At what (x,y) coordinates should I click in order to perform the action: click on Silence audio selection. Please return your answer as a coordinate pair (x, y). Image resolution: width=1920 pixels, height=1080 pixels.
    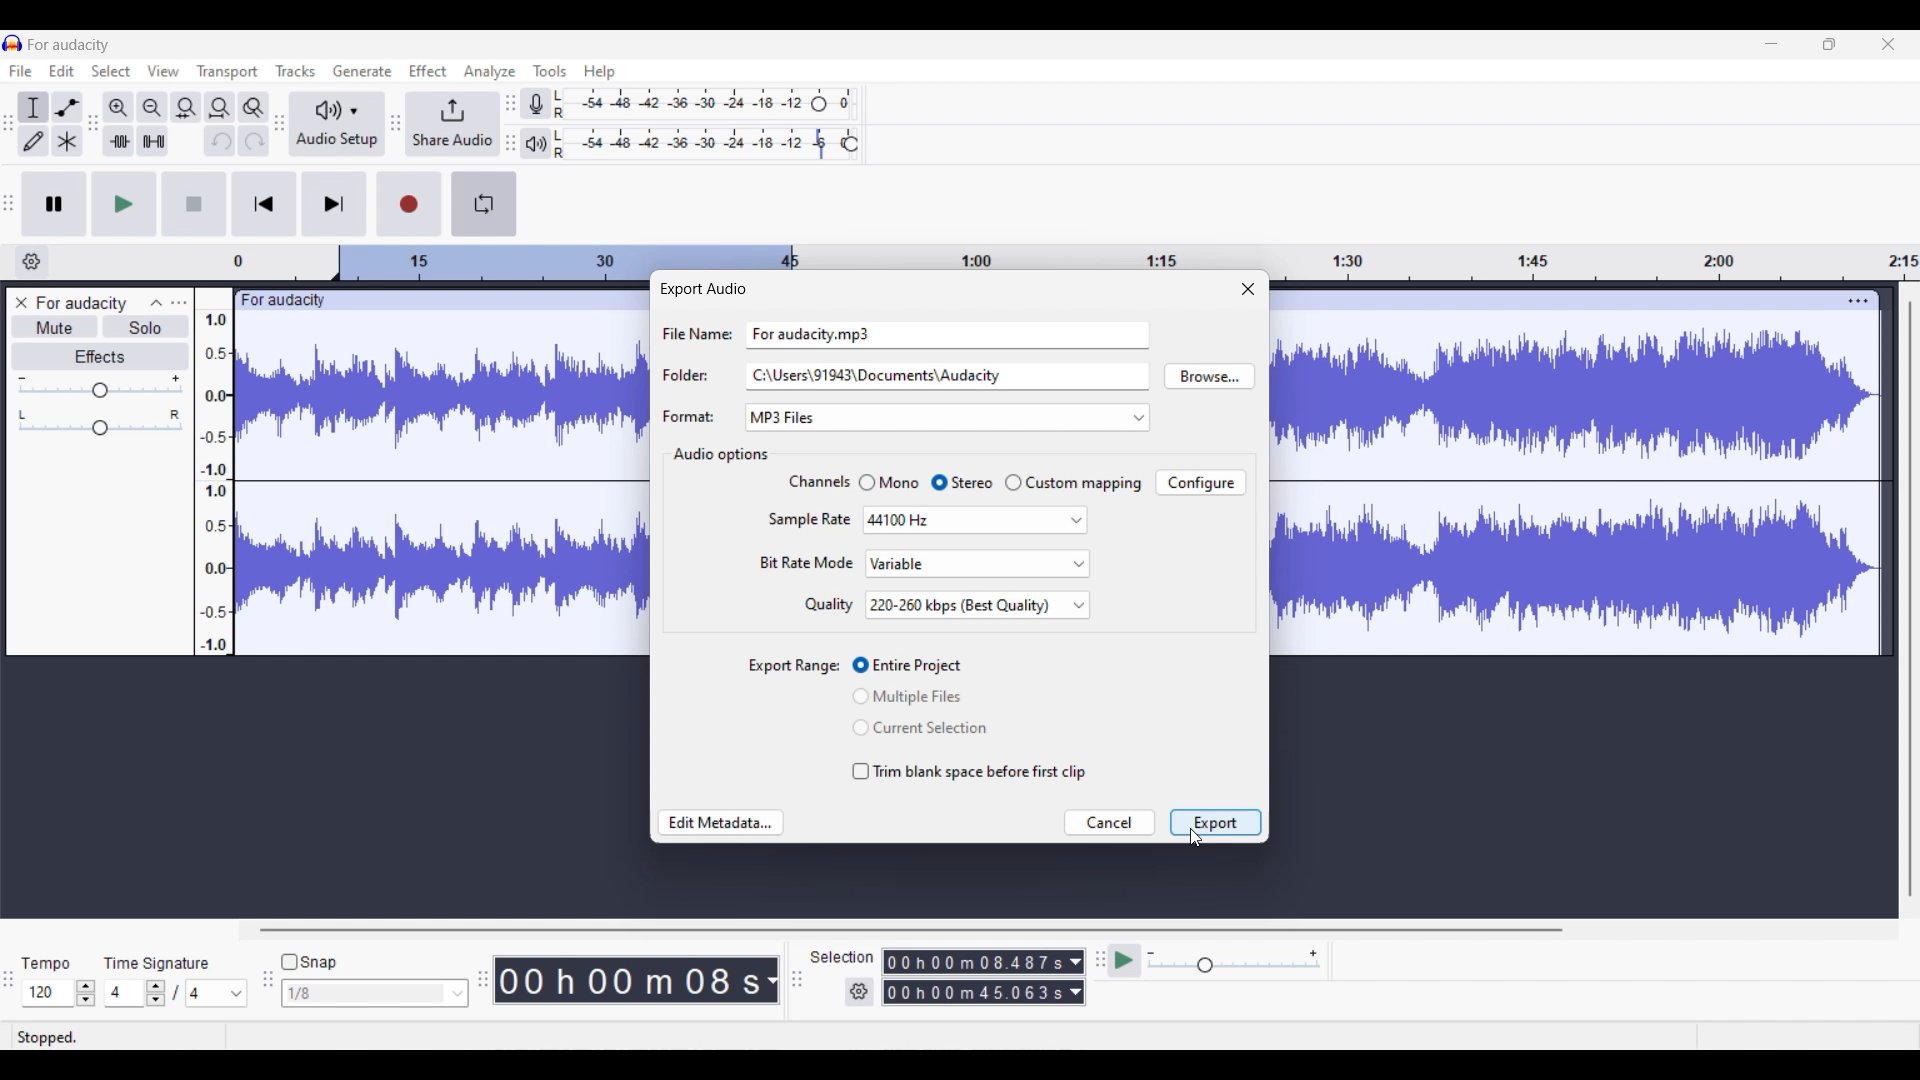
    Looking at the image, I should click on (154, 141).